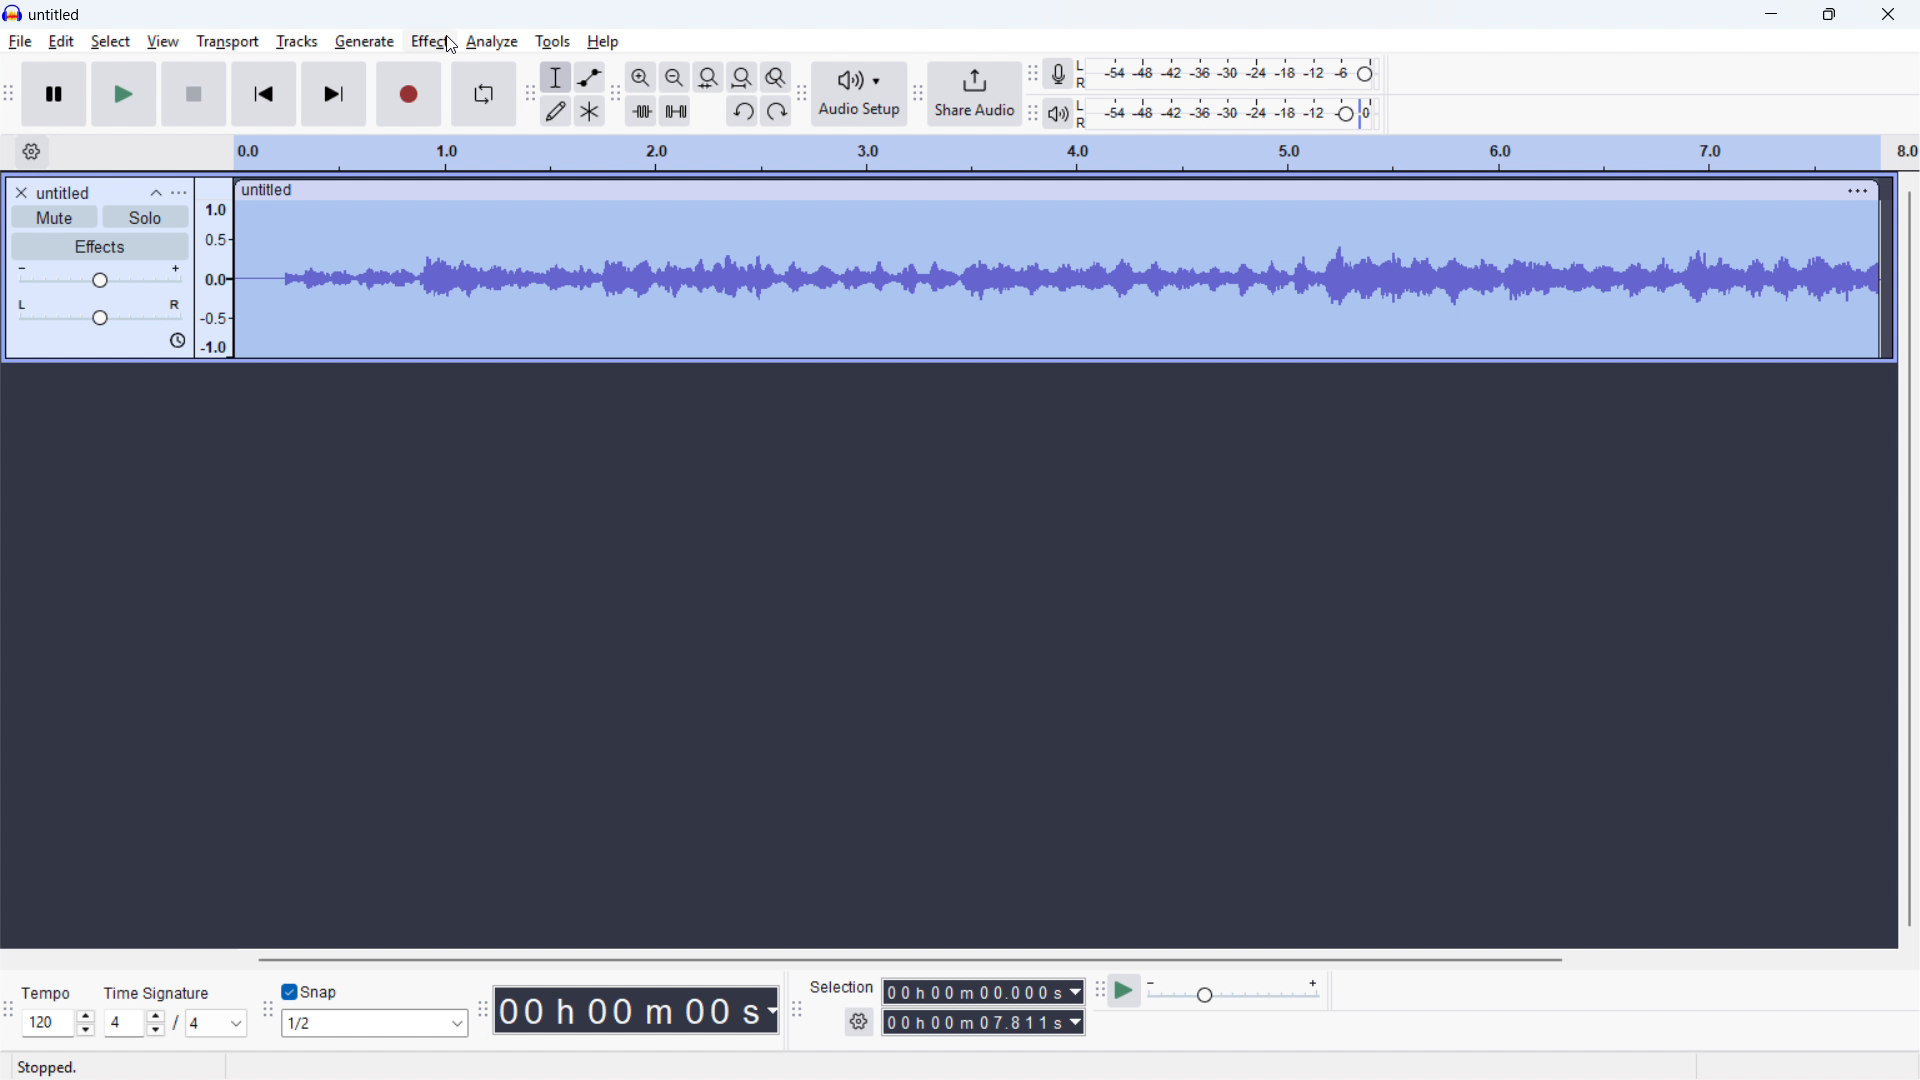  Describe the element at coordinates (973, 94) in the screenshot. I see `Share audio ` at that location.